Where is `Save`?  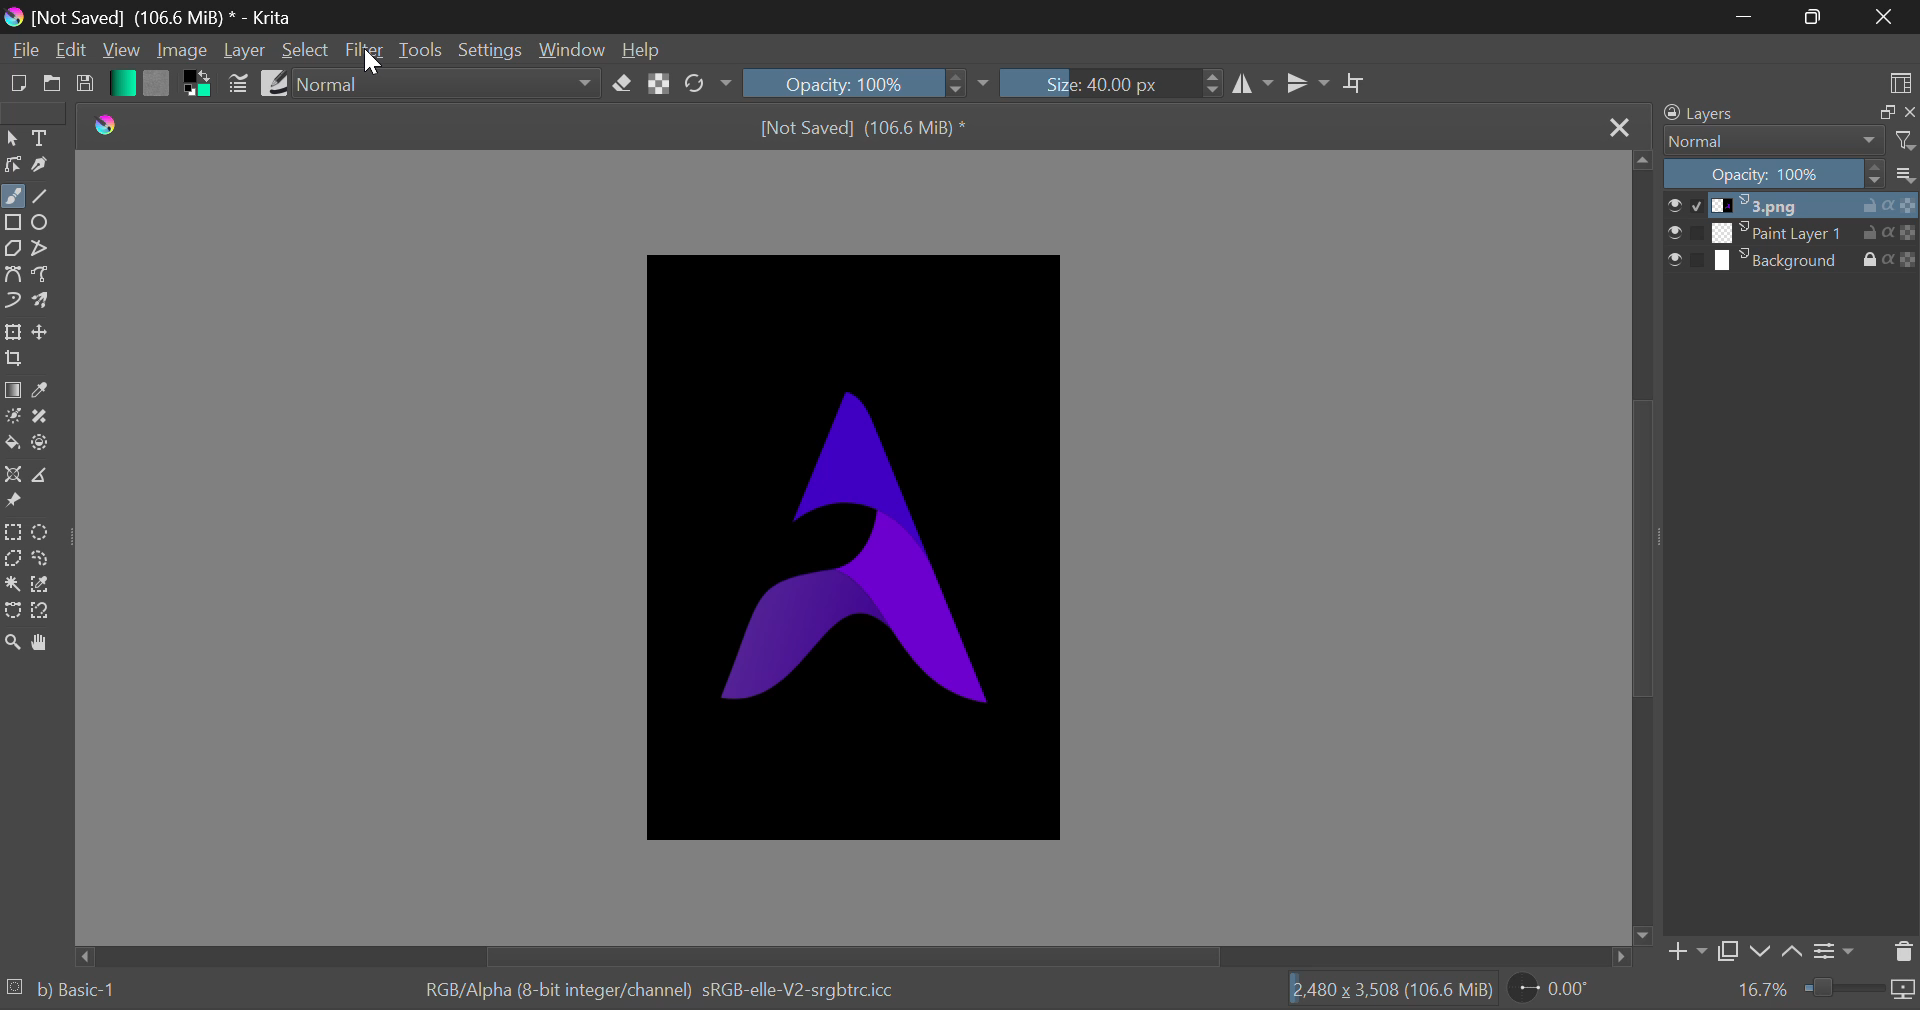 Save is located at coordinates (89, 84).